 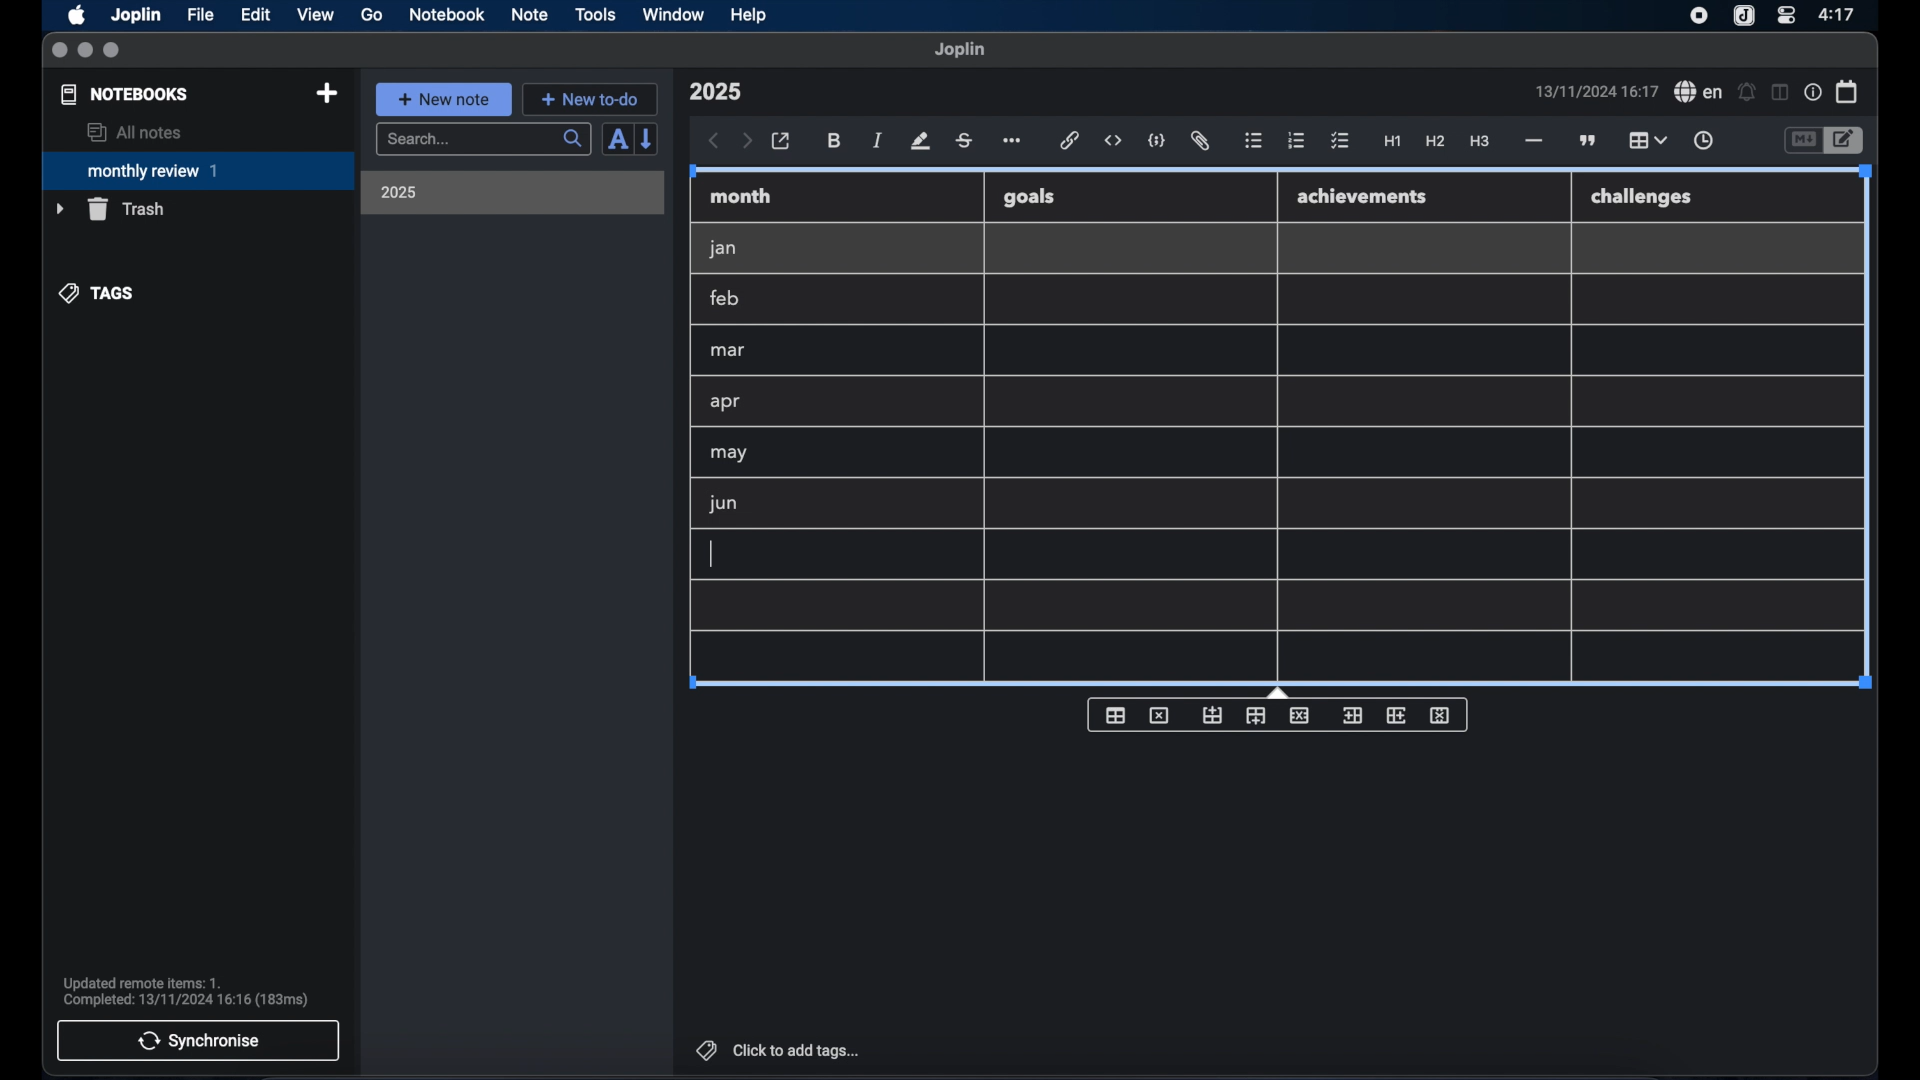 I want to click on spel check, so click(x=1699, y=92).